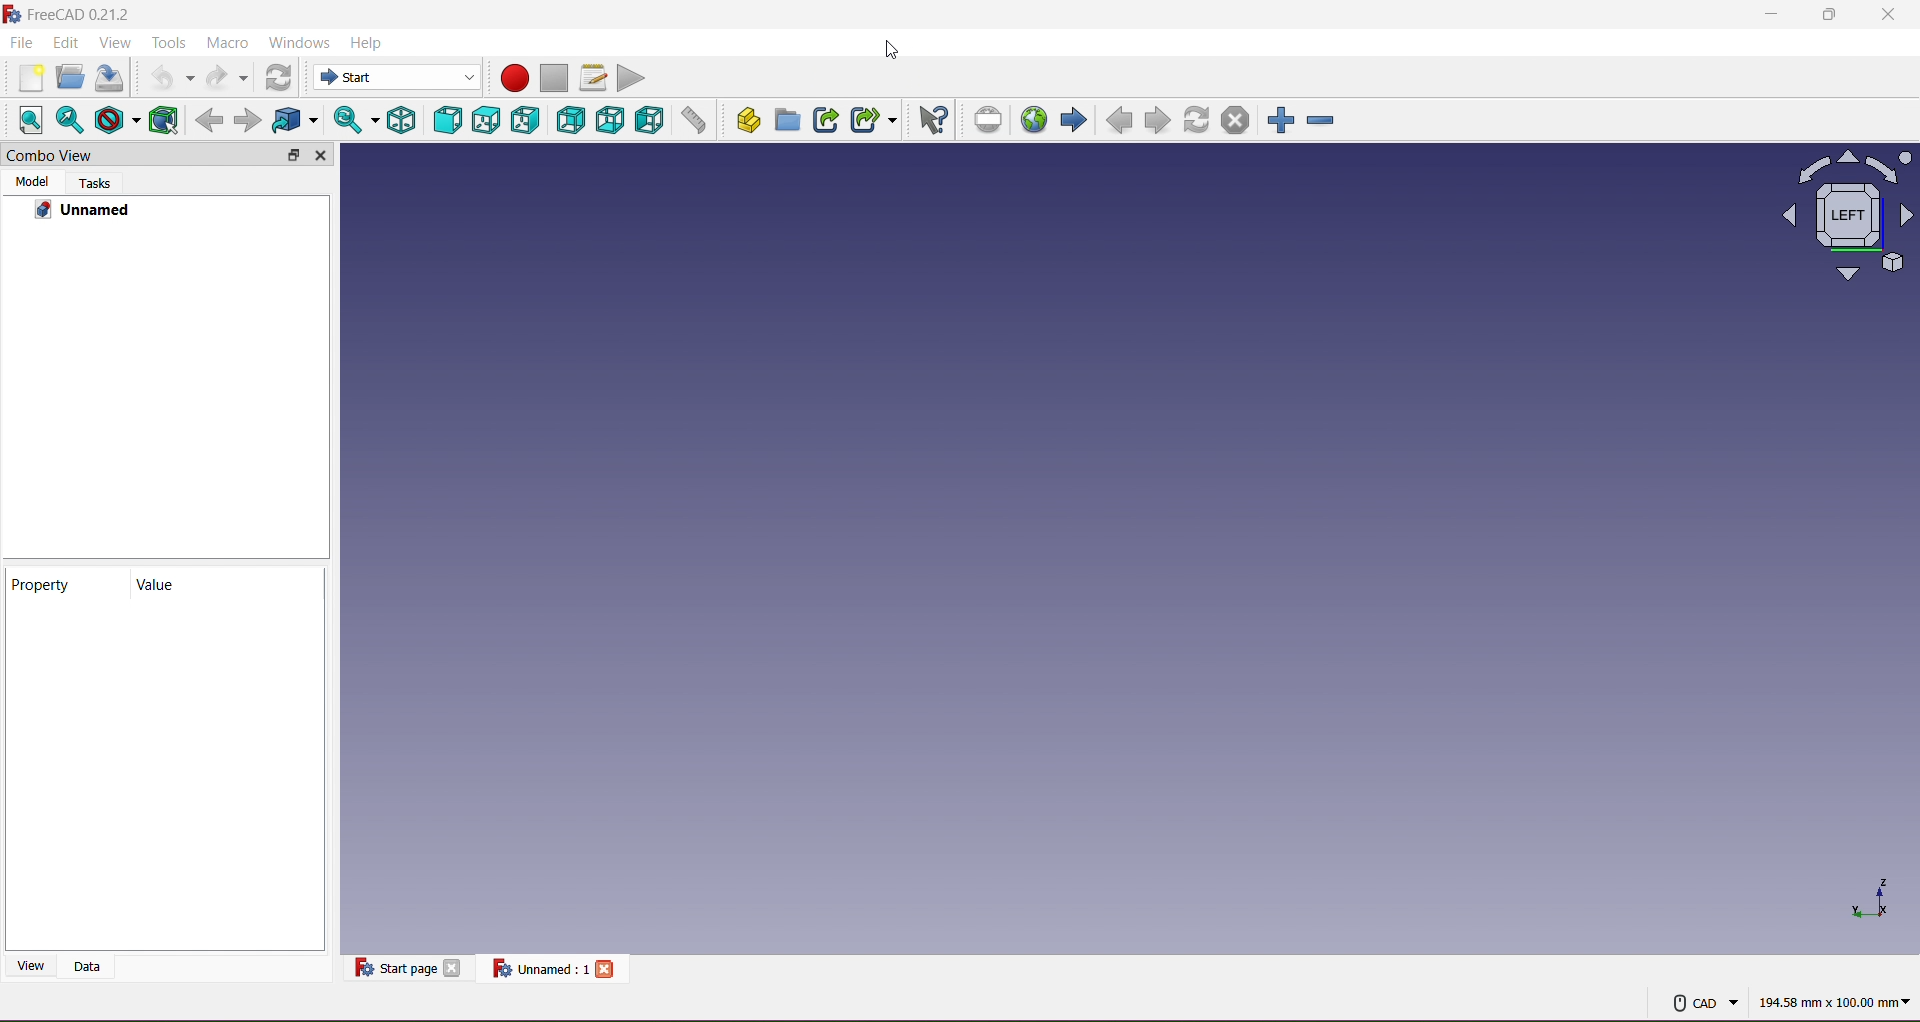  I want to click on Rear, so click(570, 120).